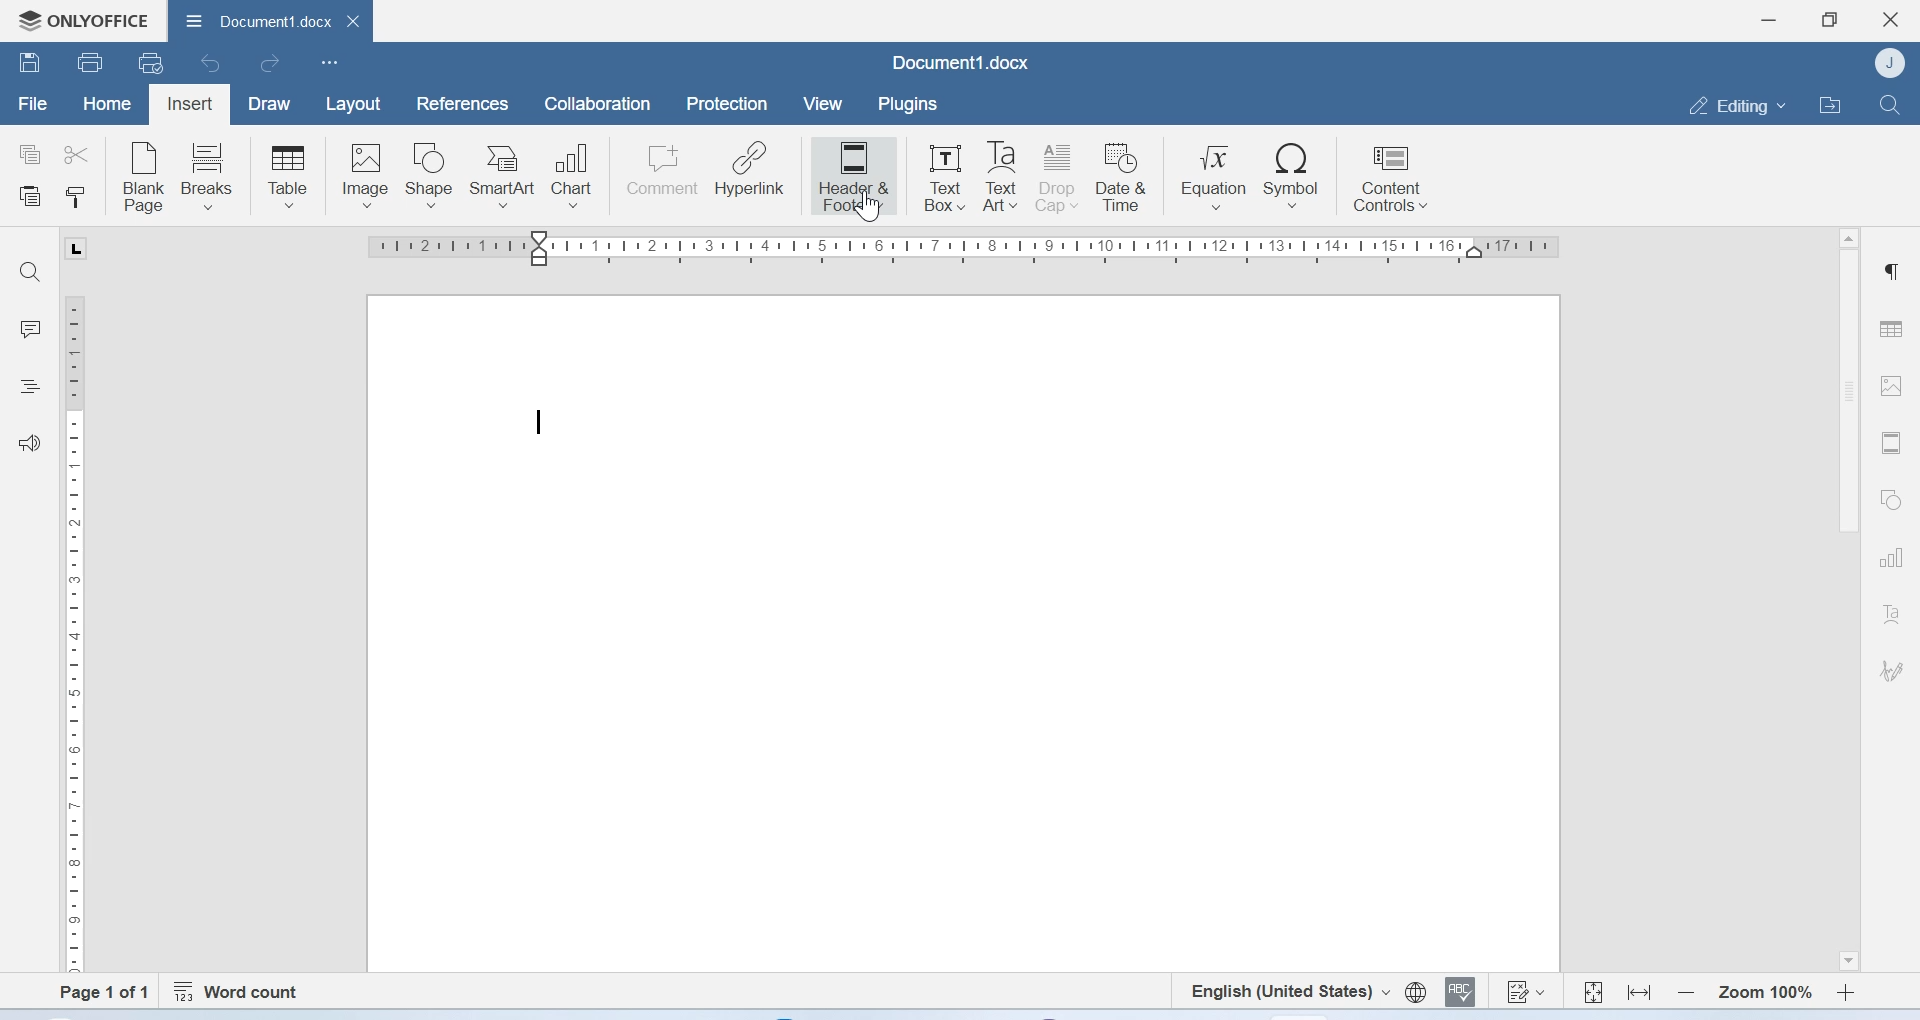 The width and height of the screenshot is (1920, 1020). What do you see at coordinates (1415, 993) in the screenshot?
I see `Set document language` at bounding box center [1415, 993].